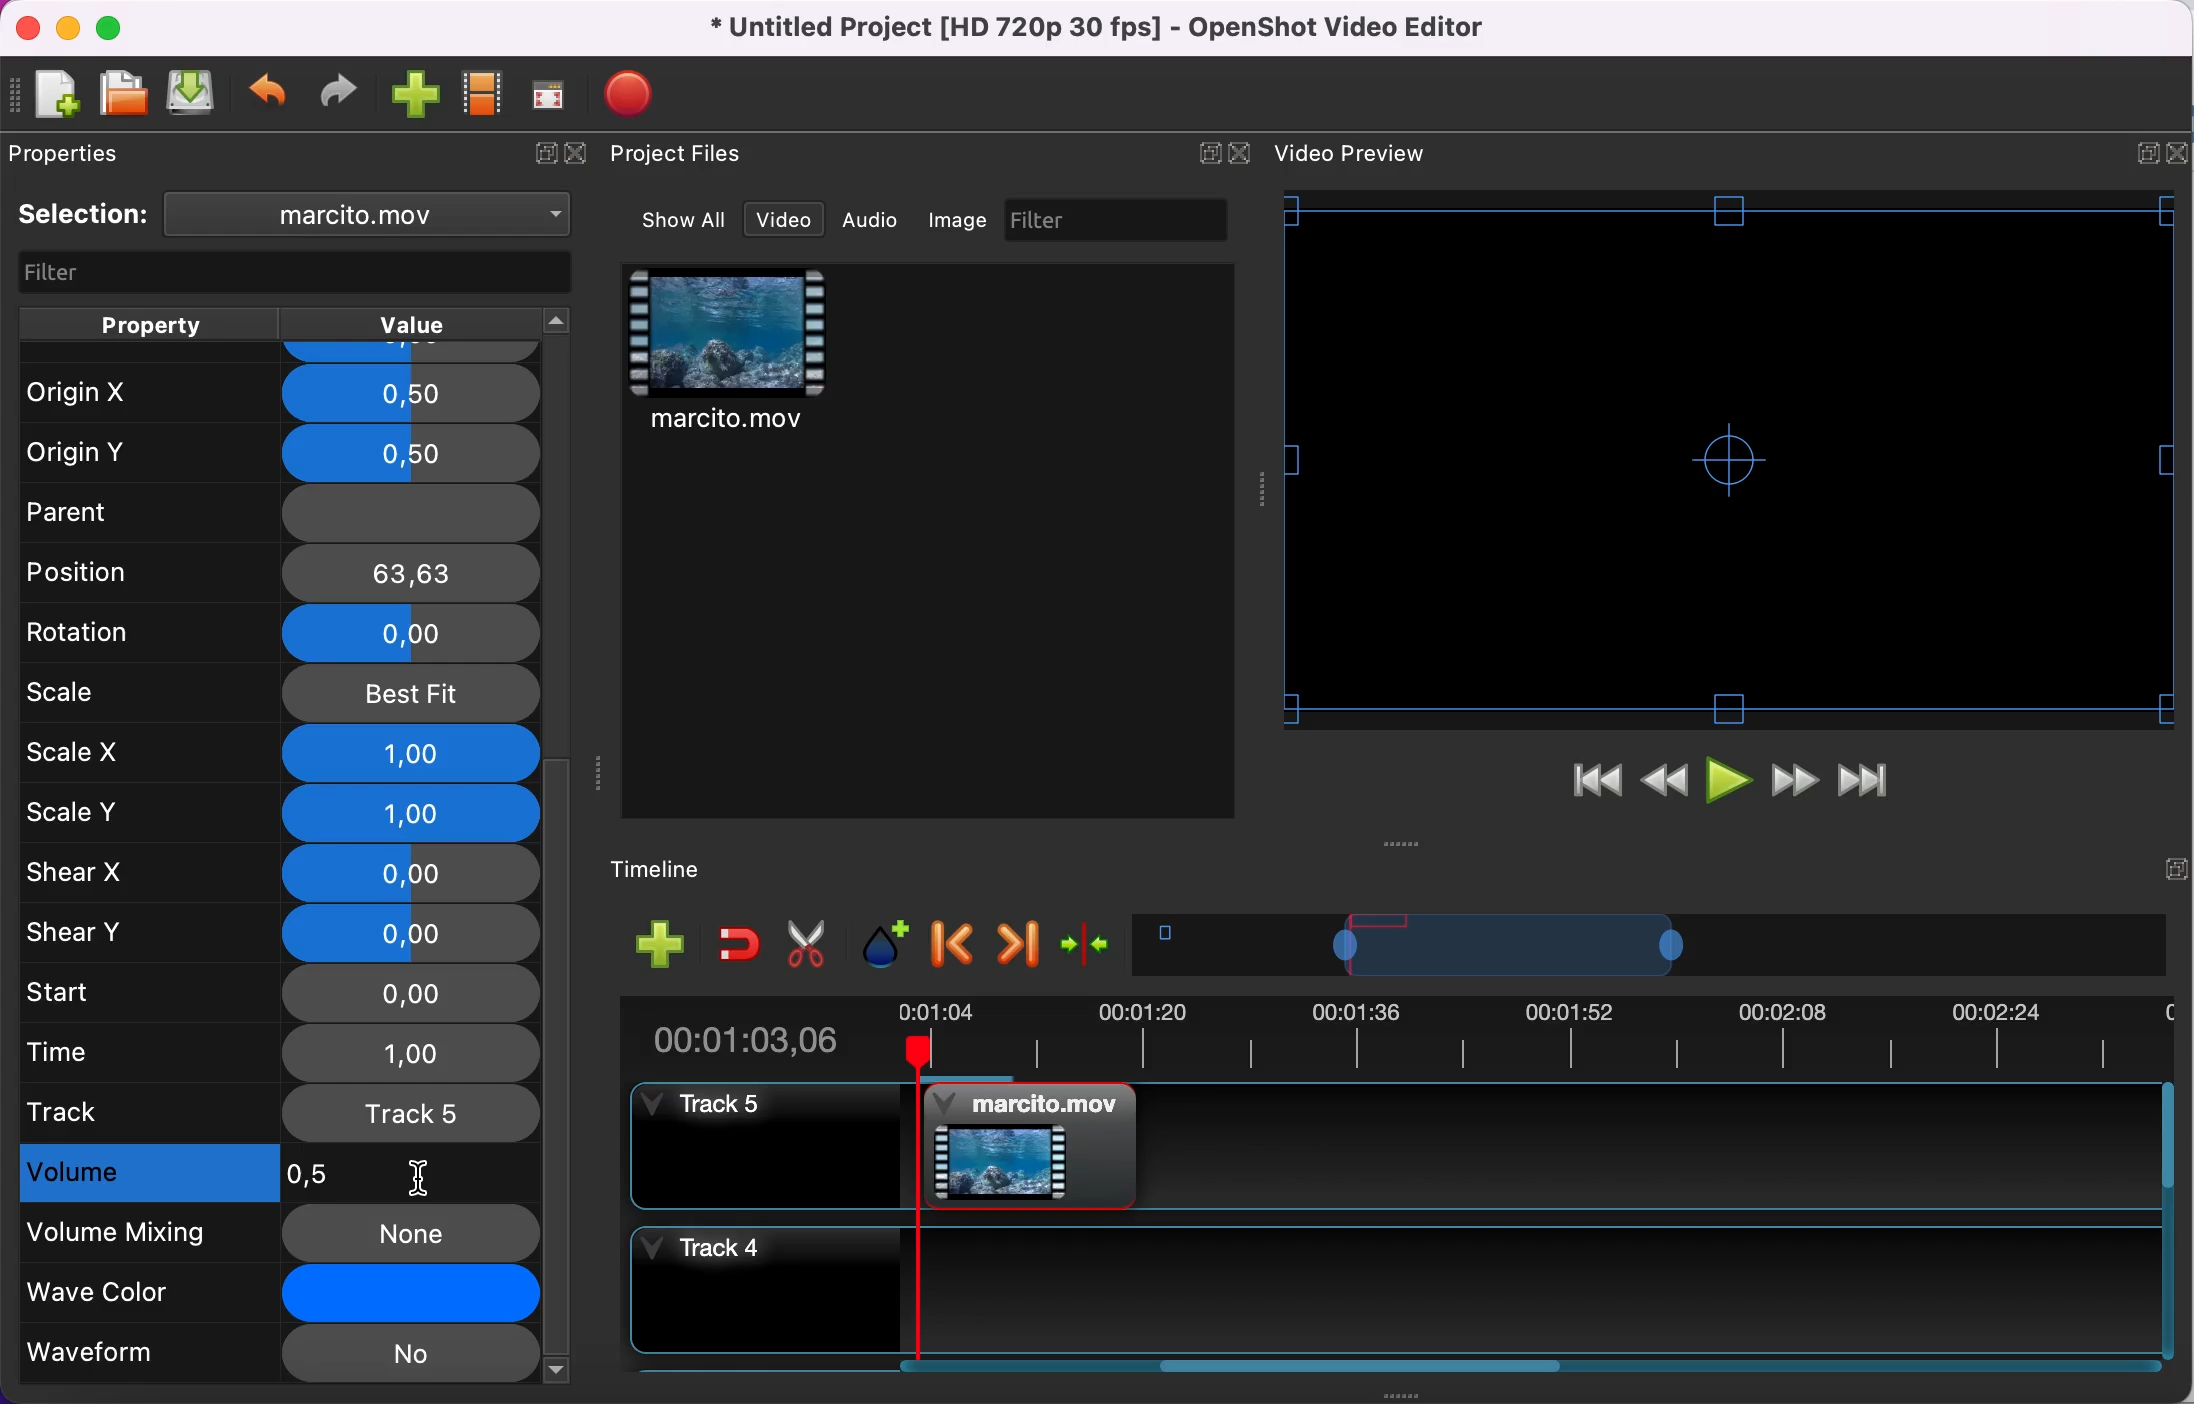  I want to click on Expand/Collapse, so click(1209, 153).